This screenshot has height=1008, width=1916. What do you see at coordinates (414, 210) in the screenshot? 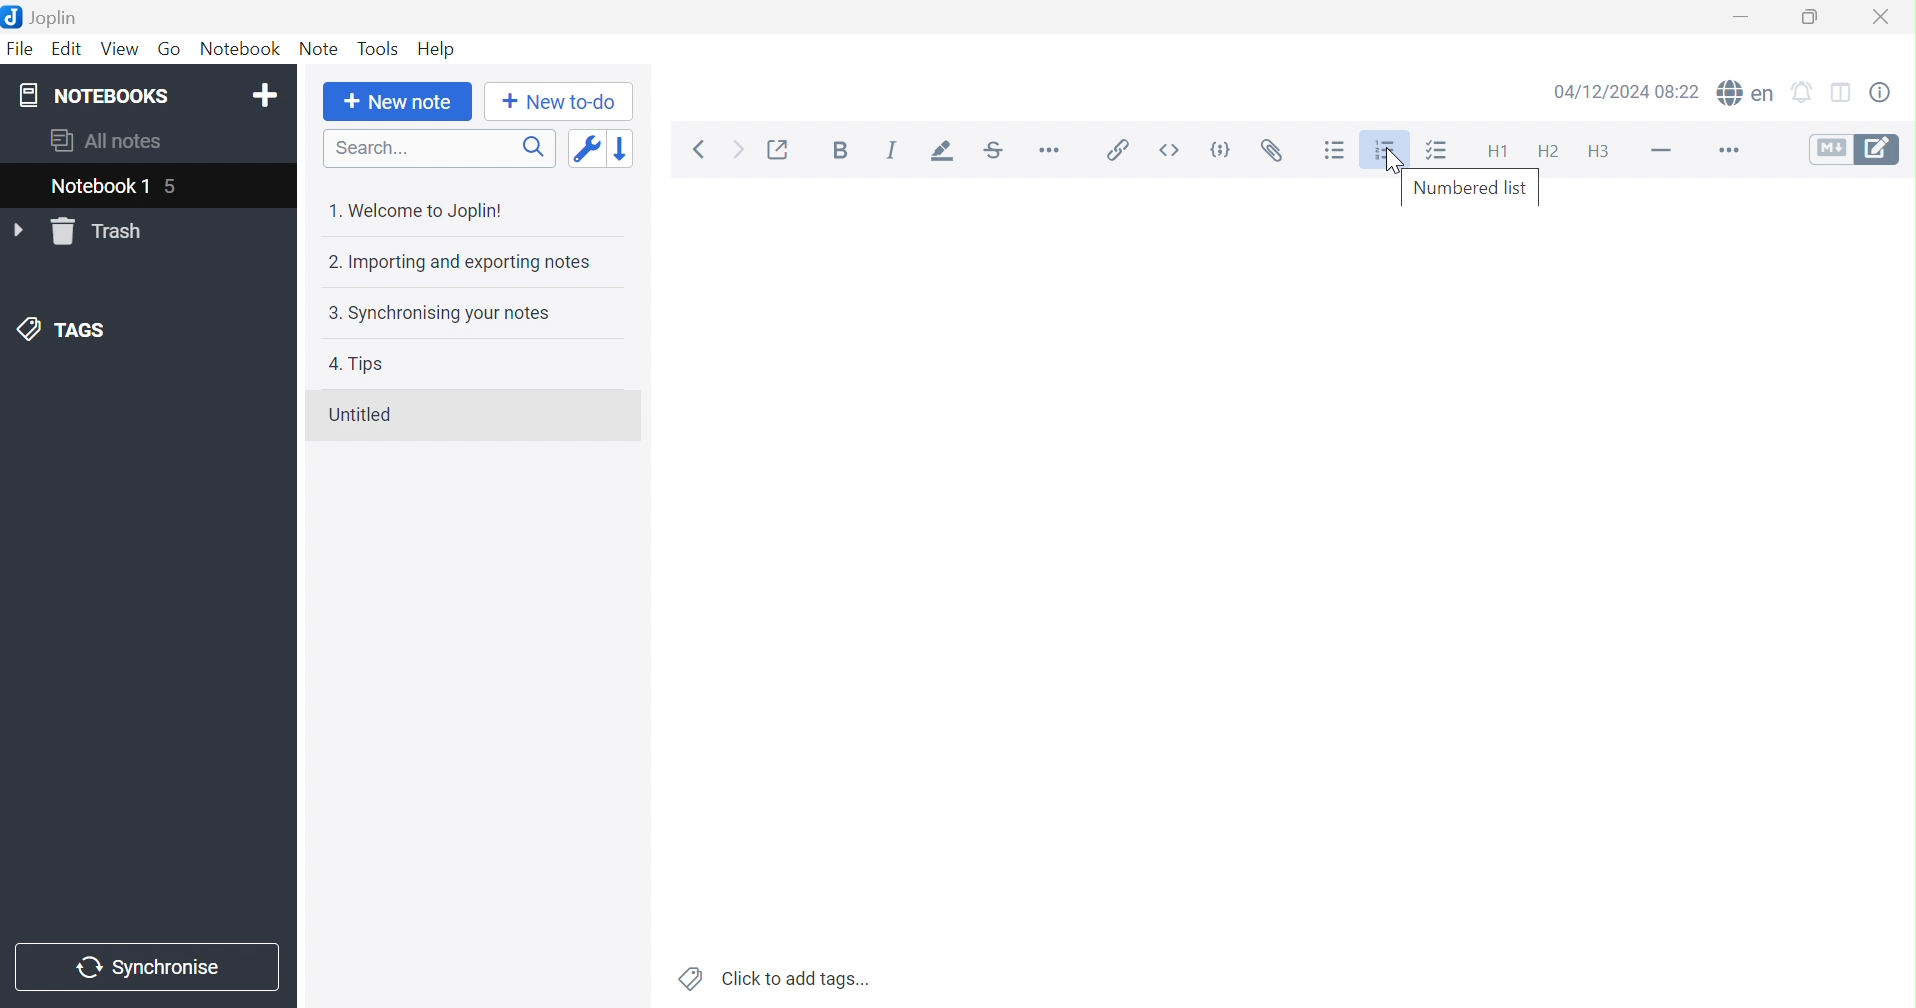
I see `1. Welcome to Joplin!` at bounding box center [414, 210].